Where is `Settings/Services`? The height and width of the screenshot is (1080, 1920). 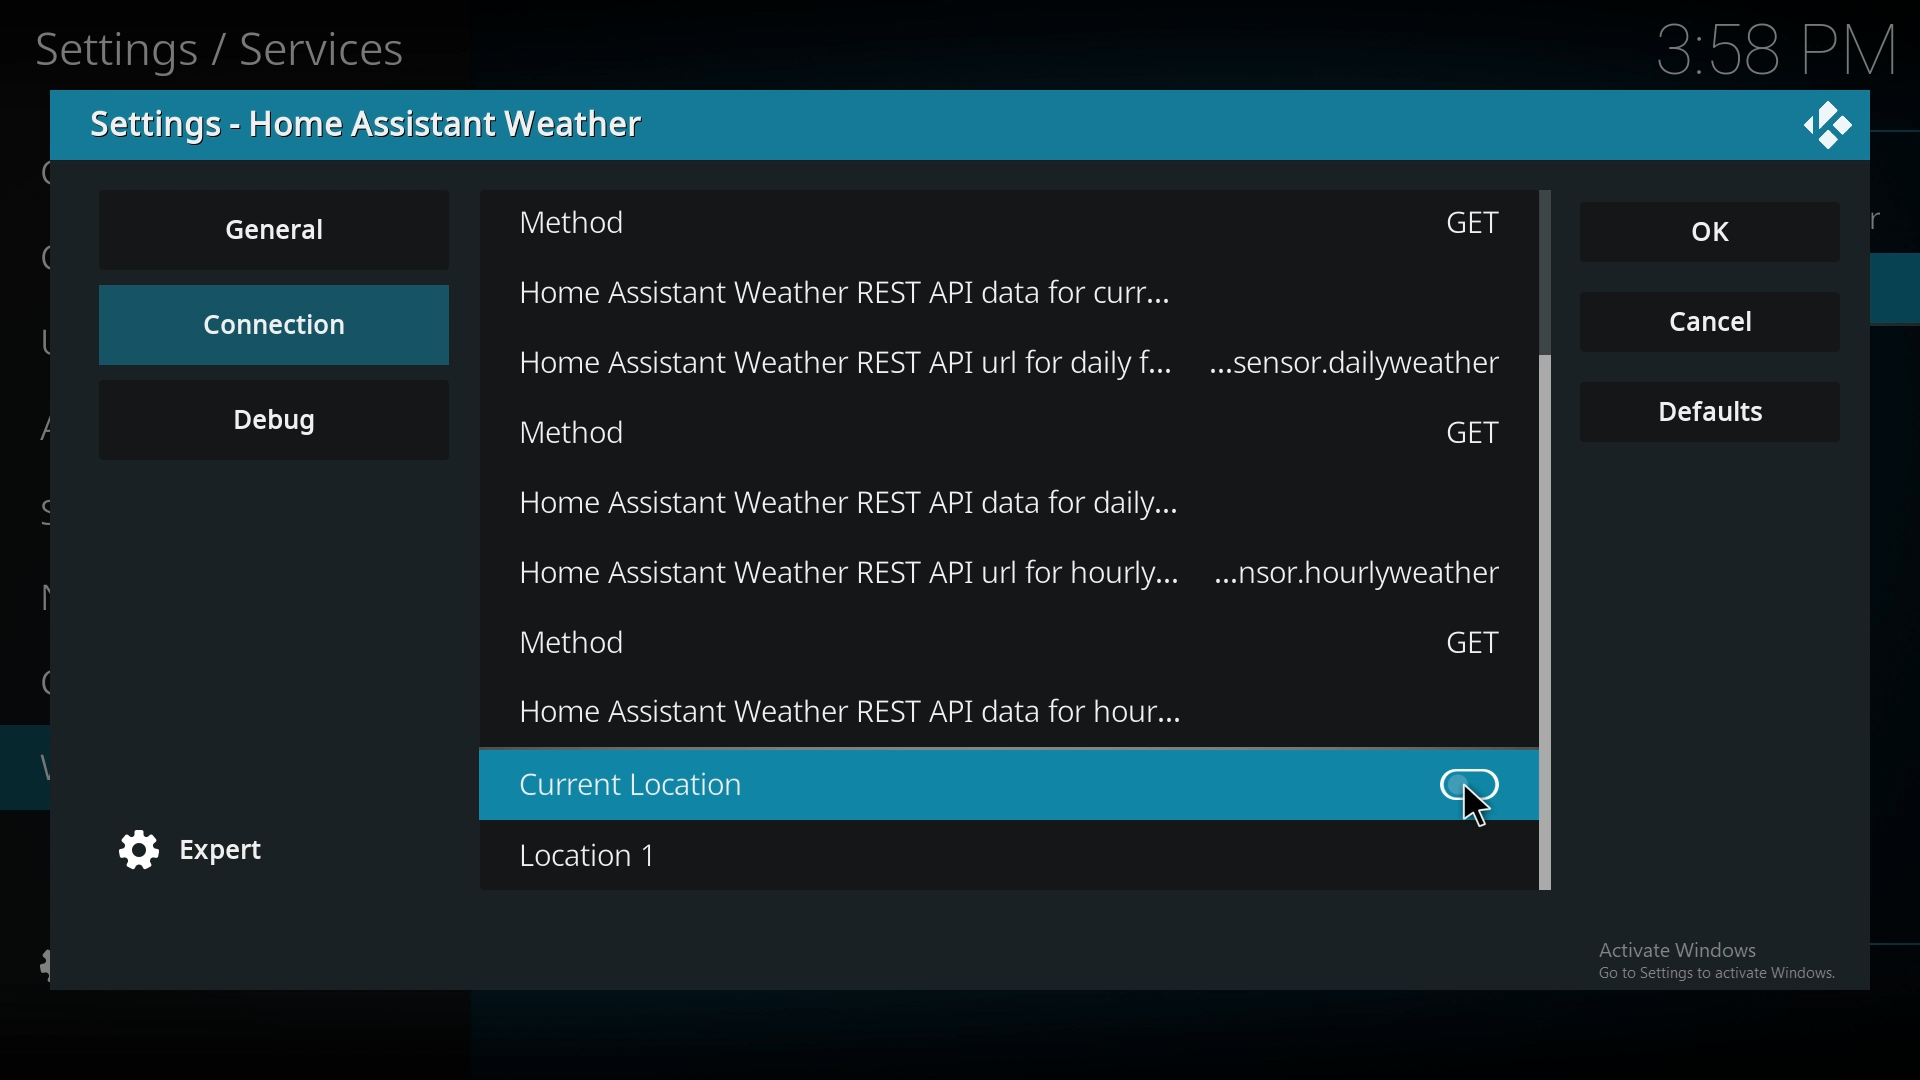 Settings/Services is located at coordinates (226, 46).